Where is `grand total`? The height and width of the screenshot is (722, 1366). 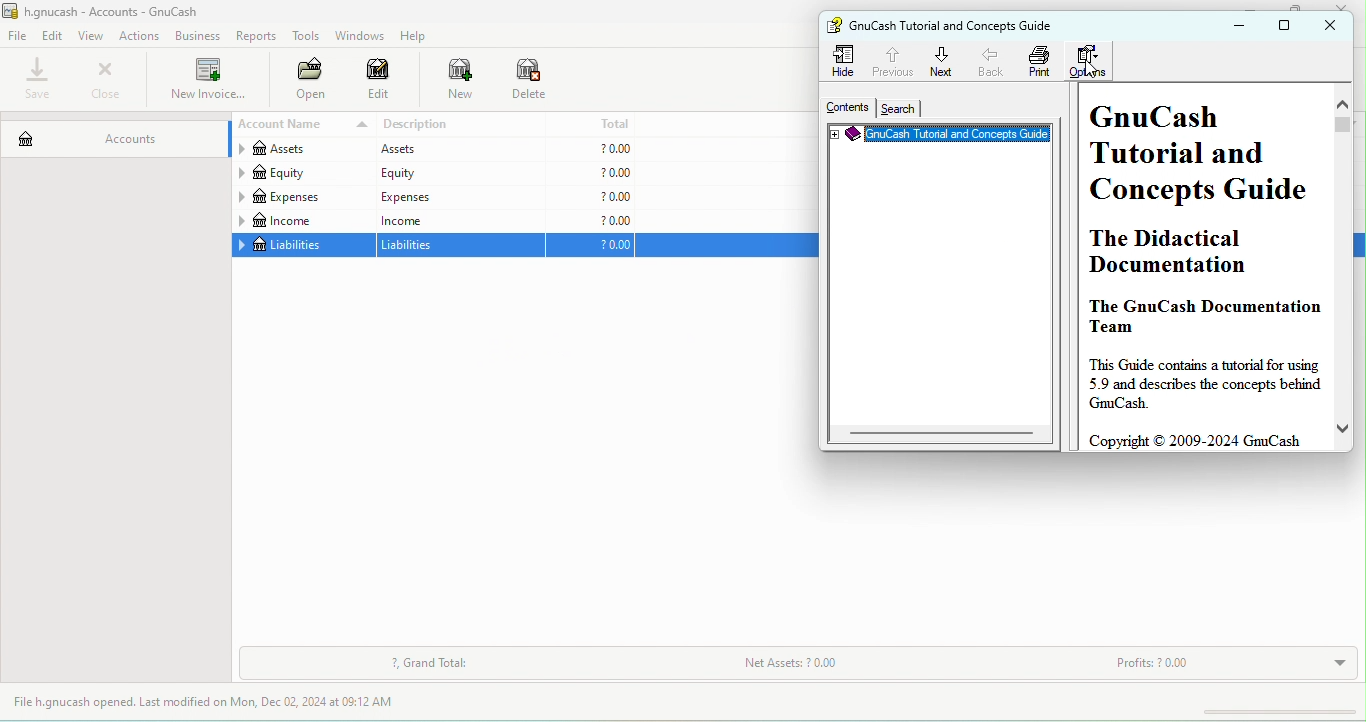 grand total is located at coordinates (430, 664).